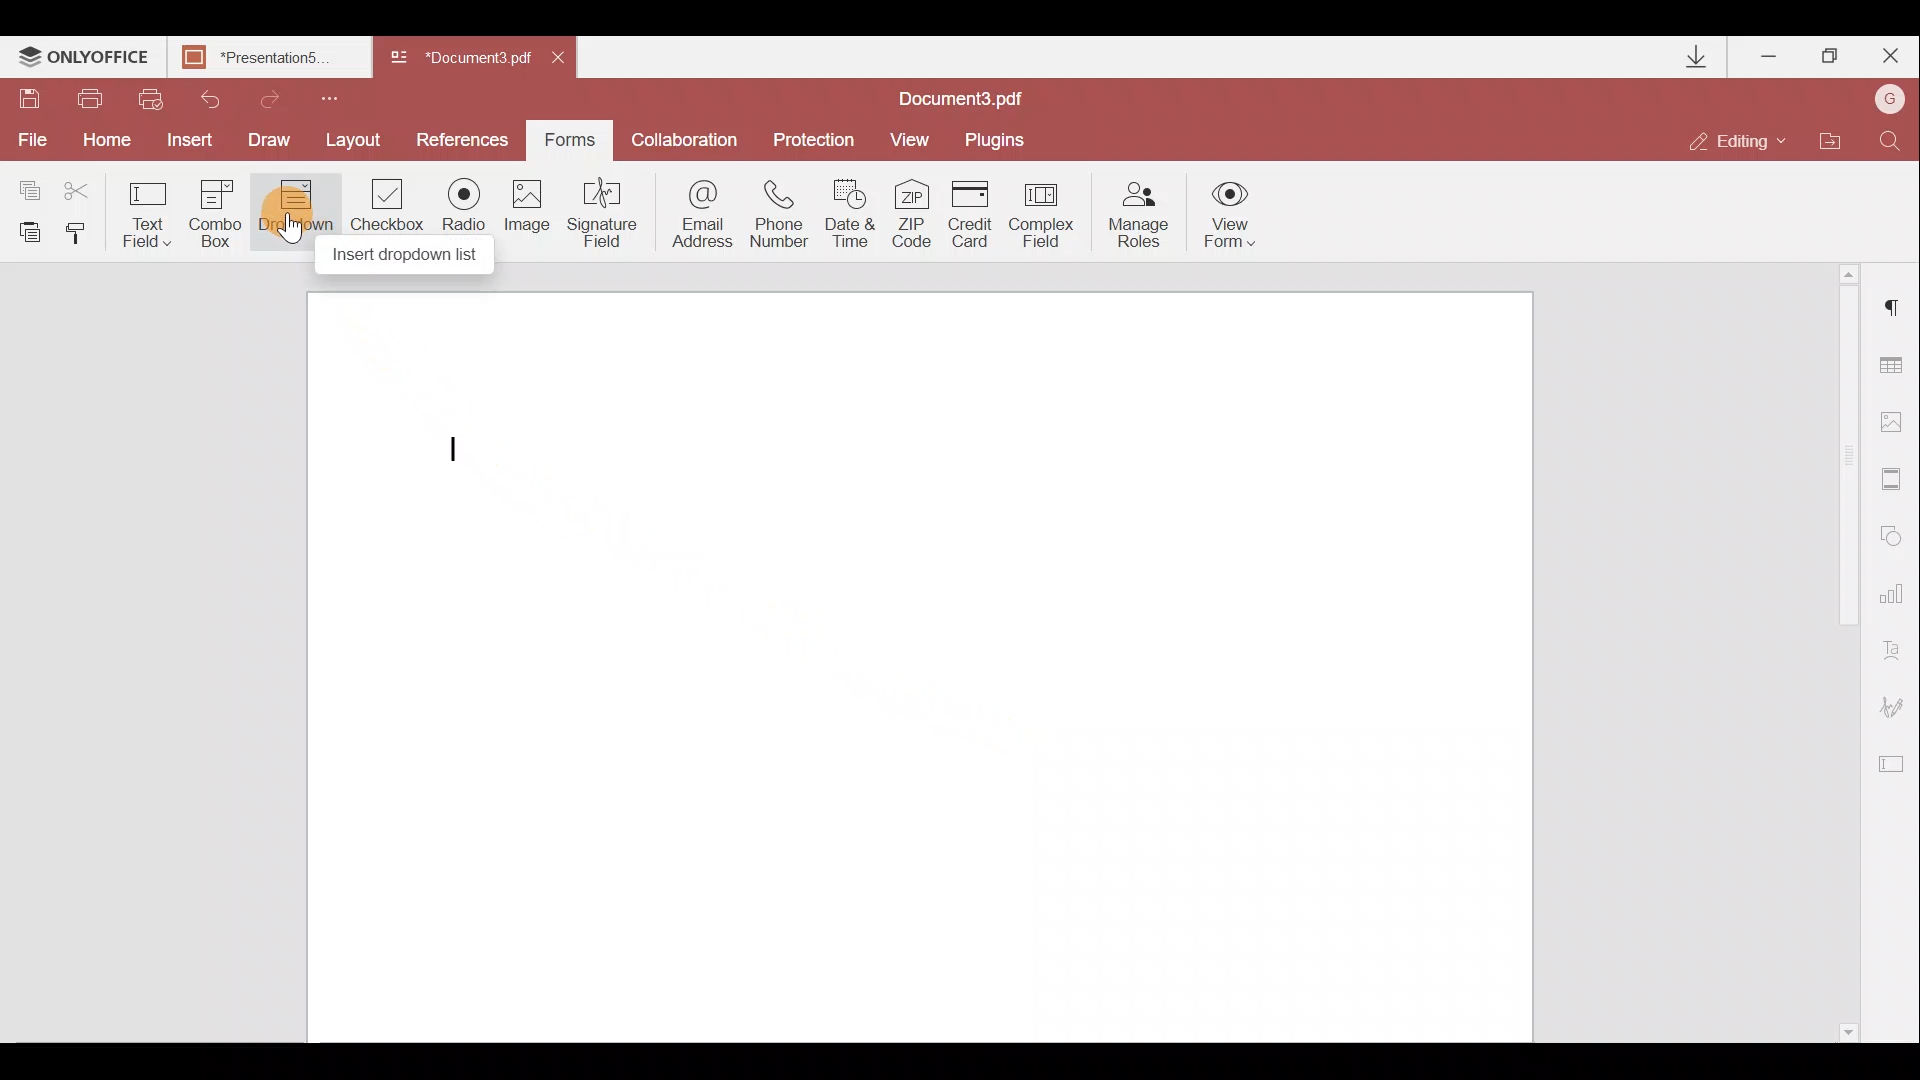  I want to click on Copy style, so click(83, 238).